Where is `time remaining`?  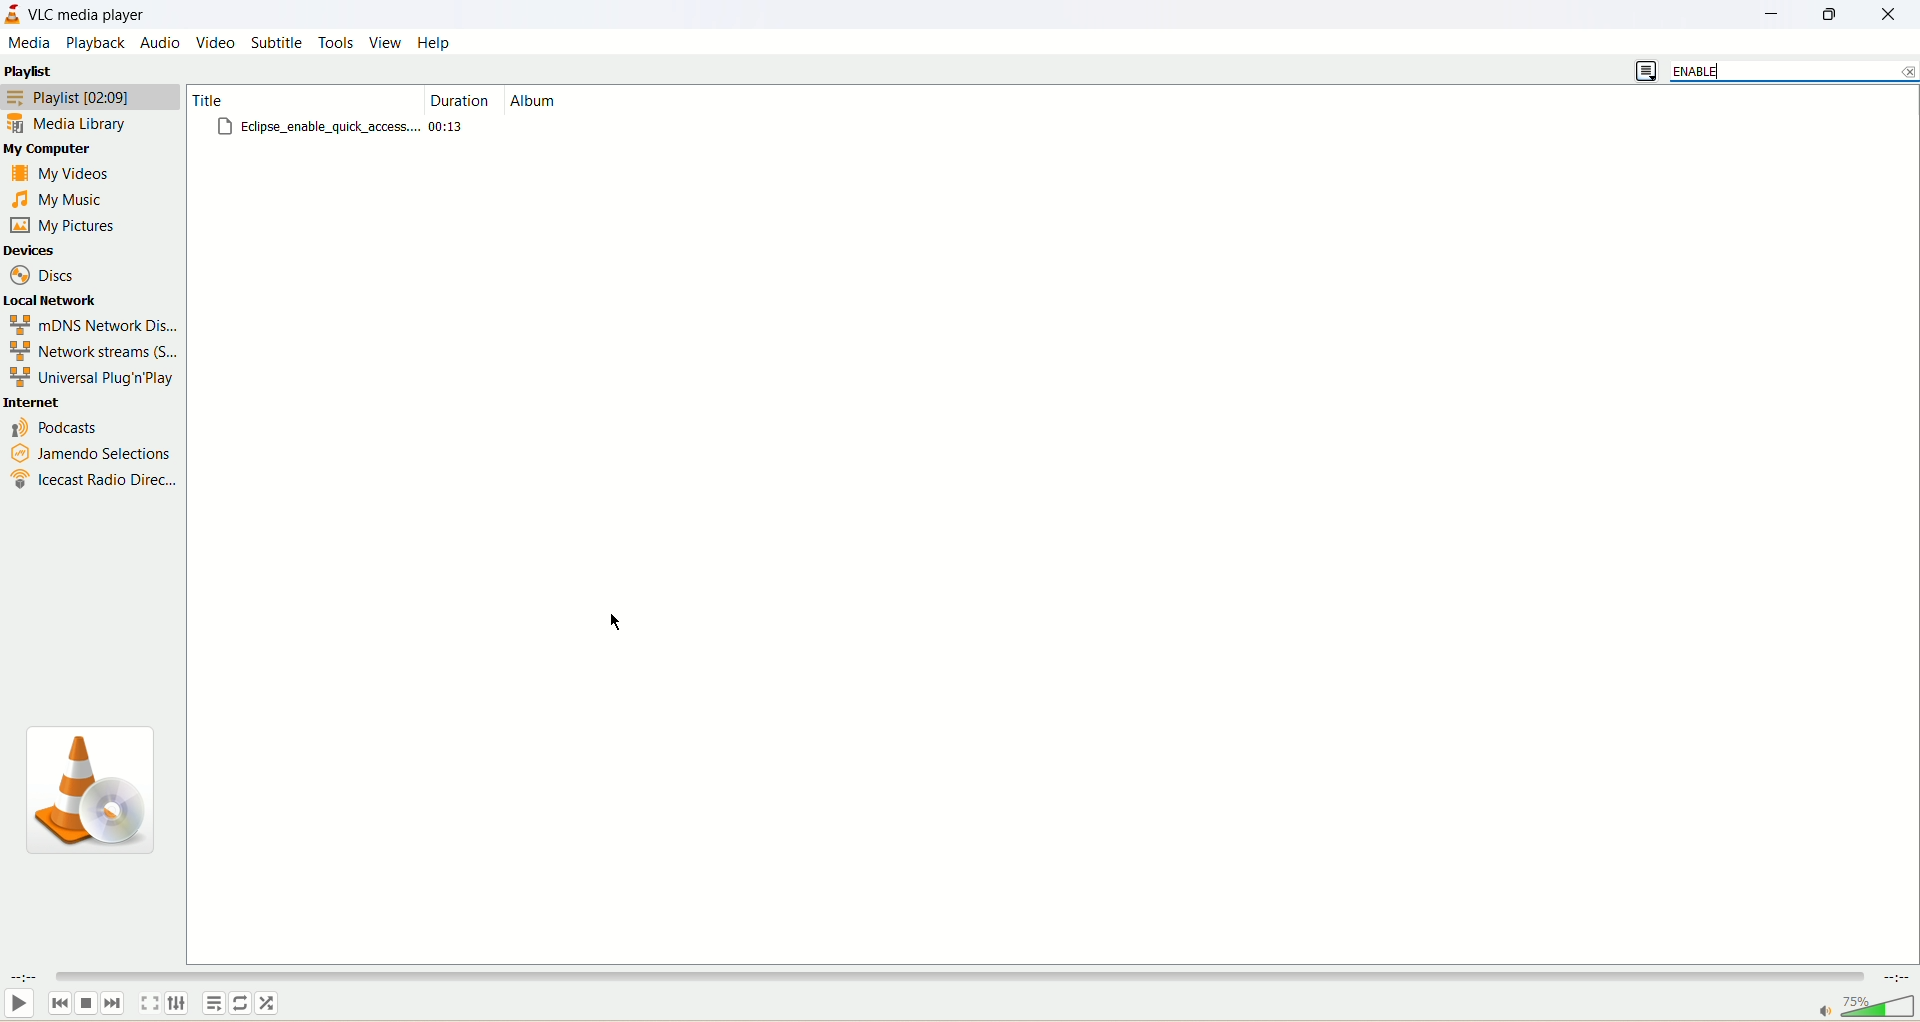
time remaining is located at coordinates (1900, 978).